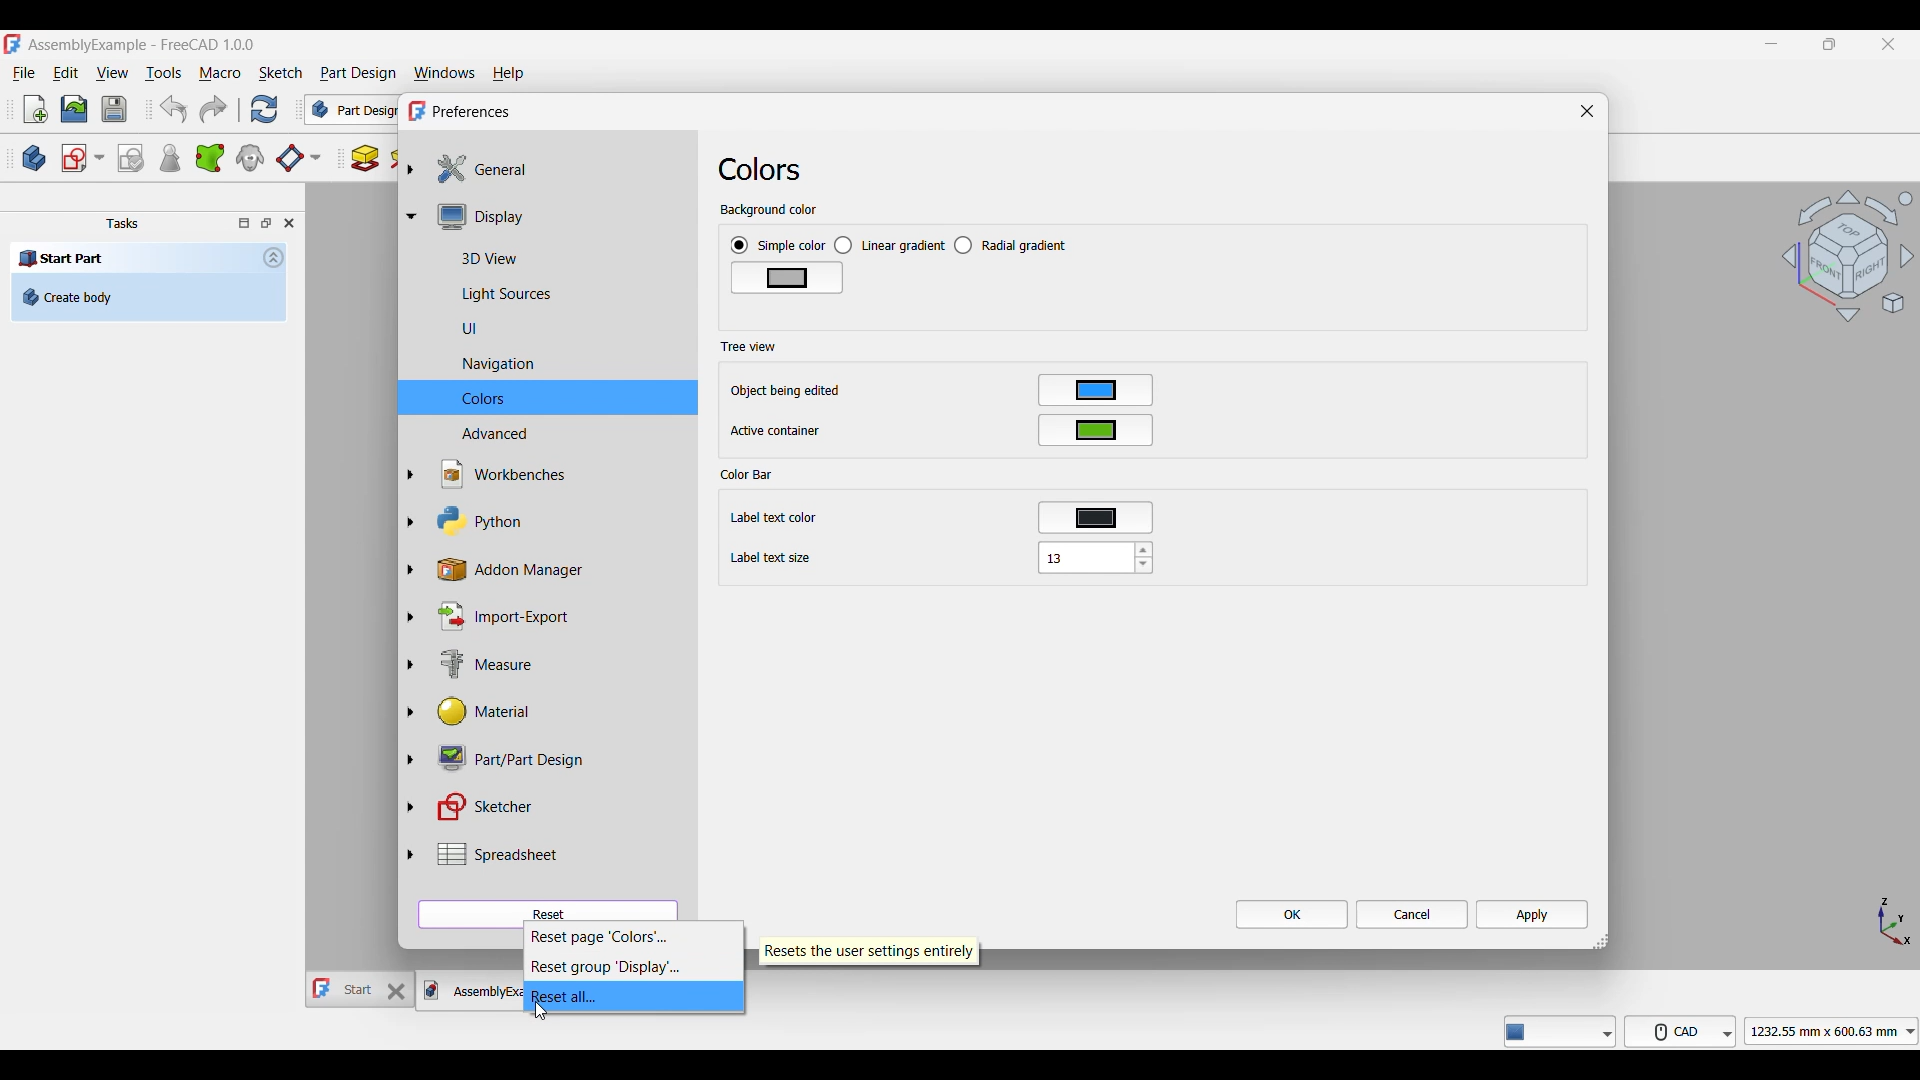 The height and width of the screenshot is (1080, 1920). I want to click on CAD navigation style options, so click(1680, 1031).